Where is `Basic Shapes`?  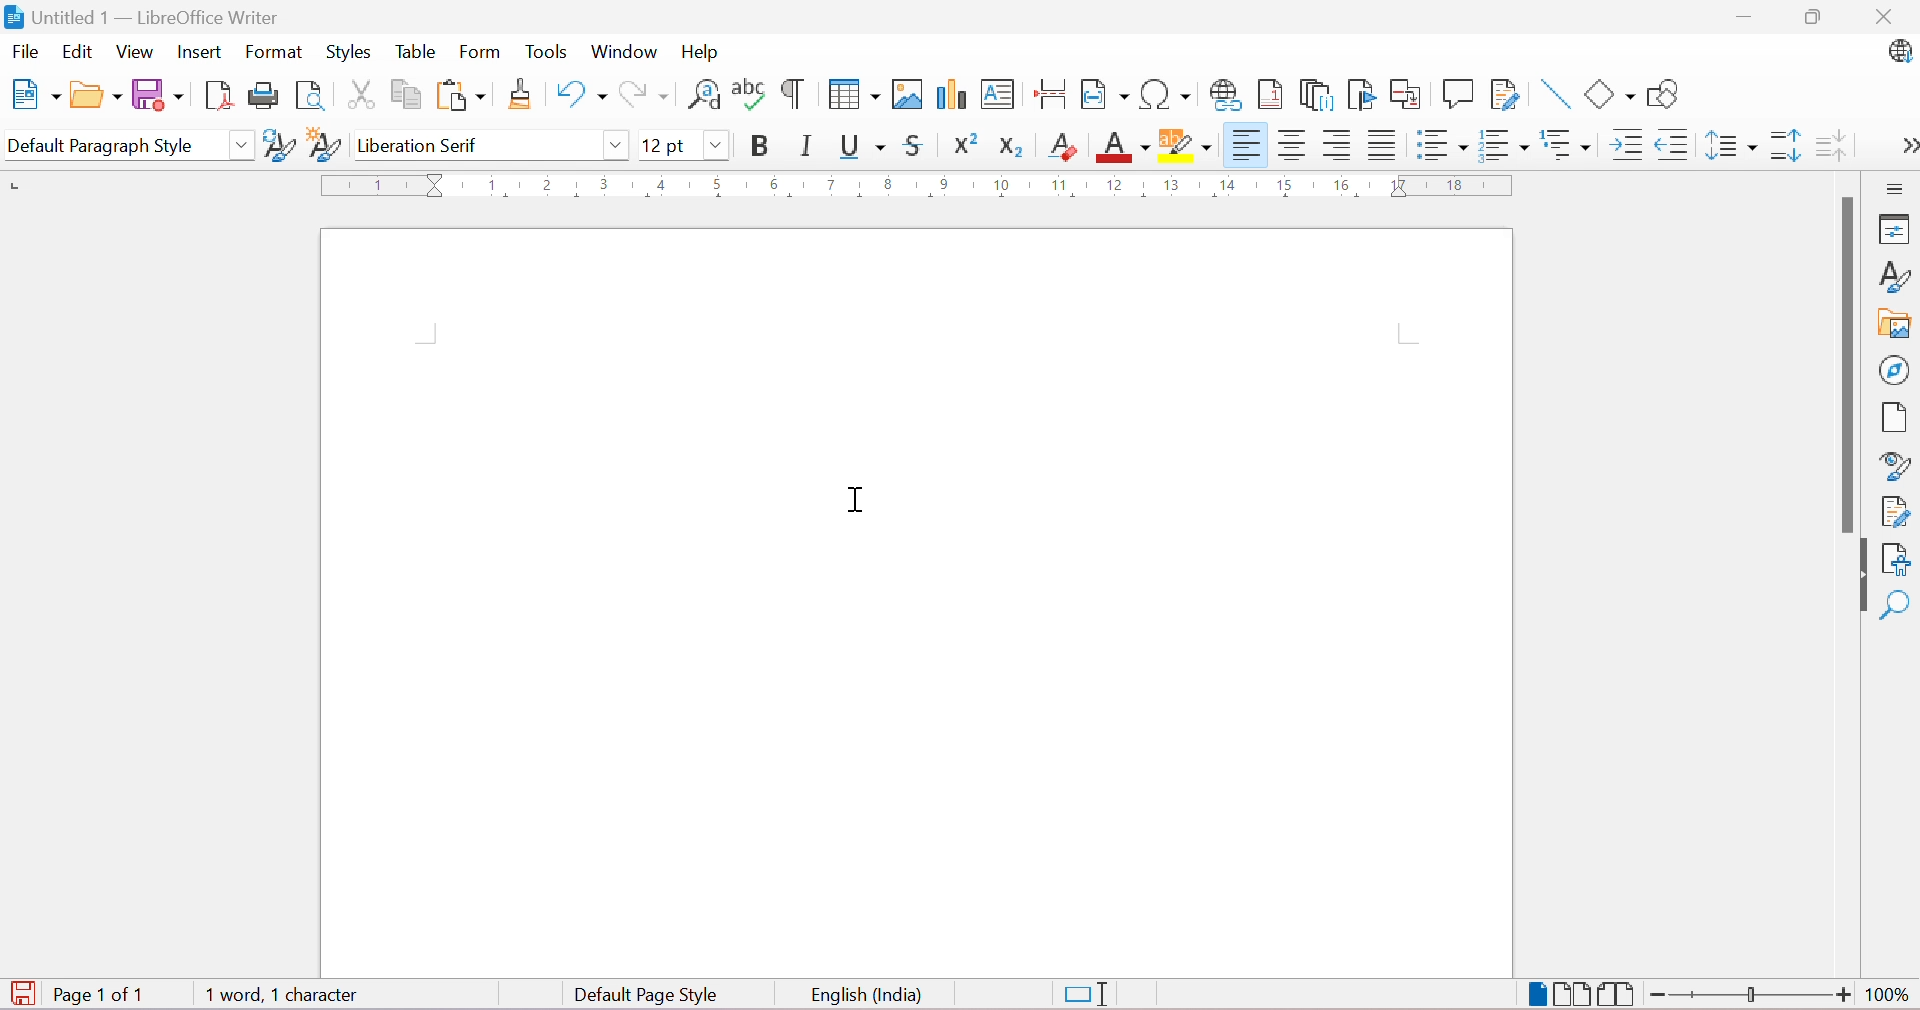 Basic Shapes is located at coordinates (1610, 96).